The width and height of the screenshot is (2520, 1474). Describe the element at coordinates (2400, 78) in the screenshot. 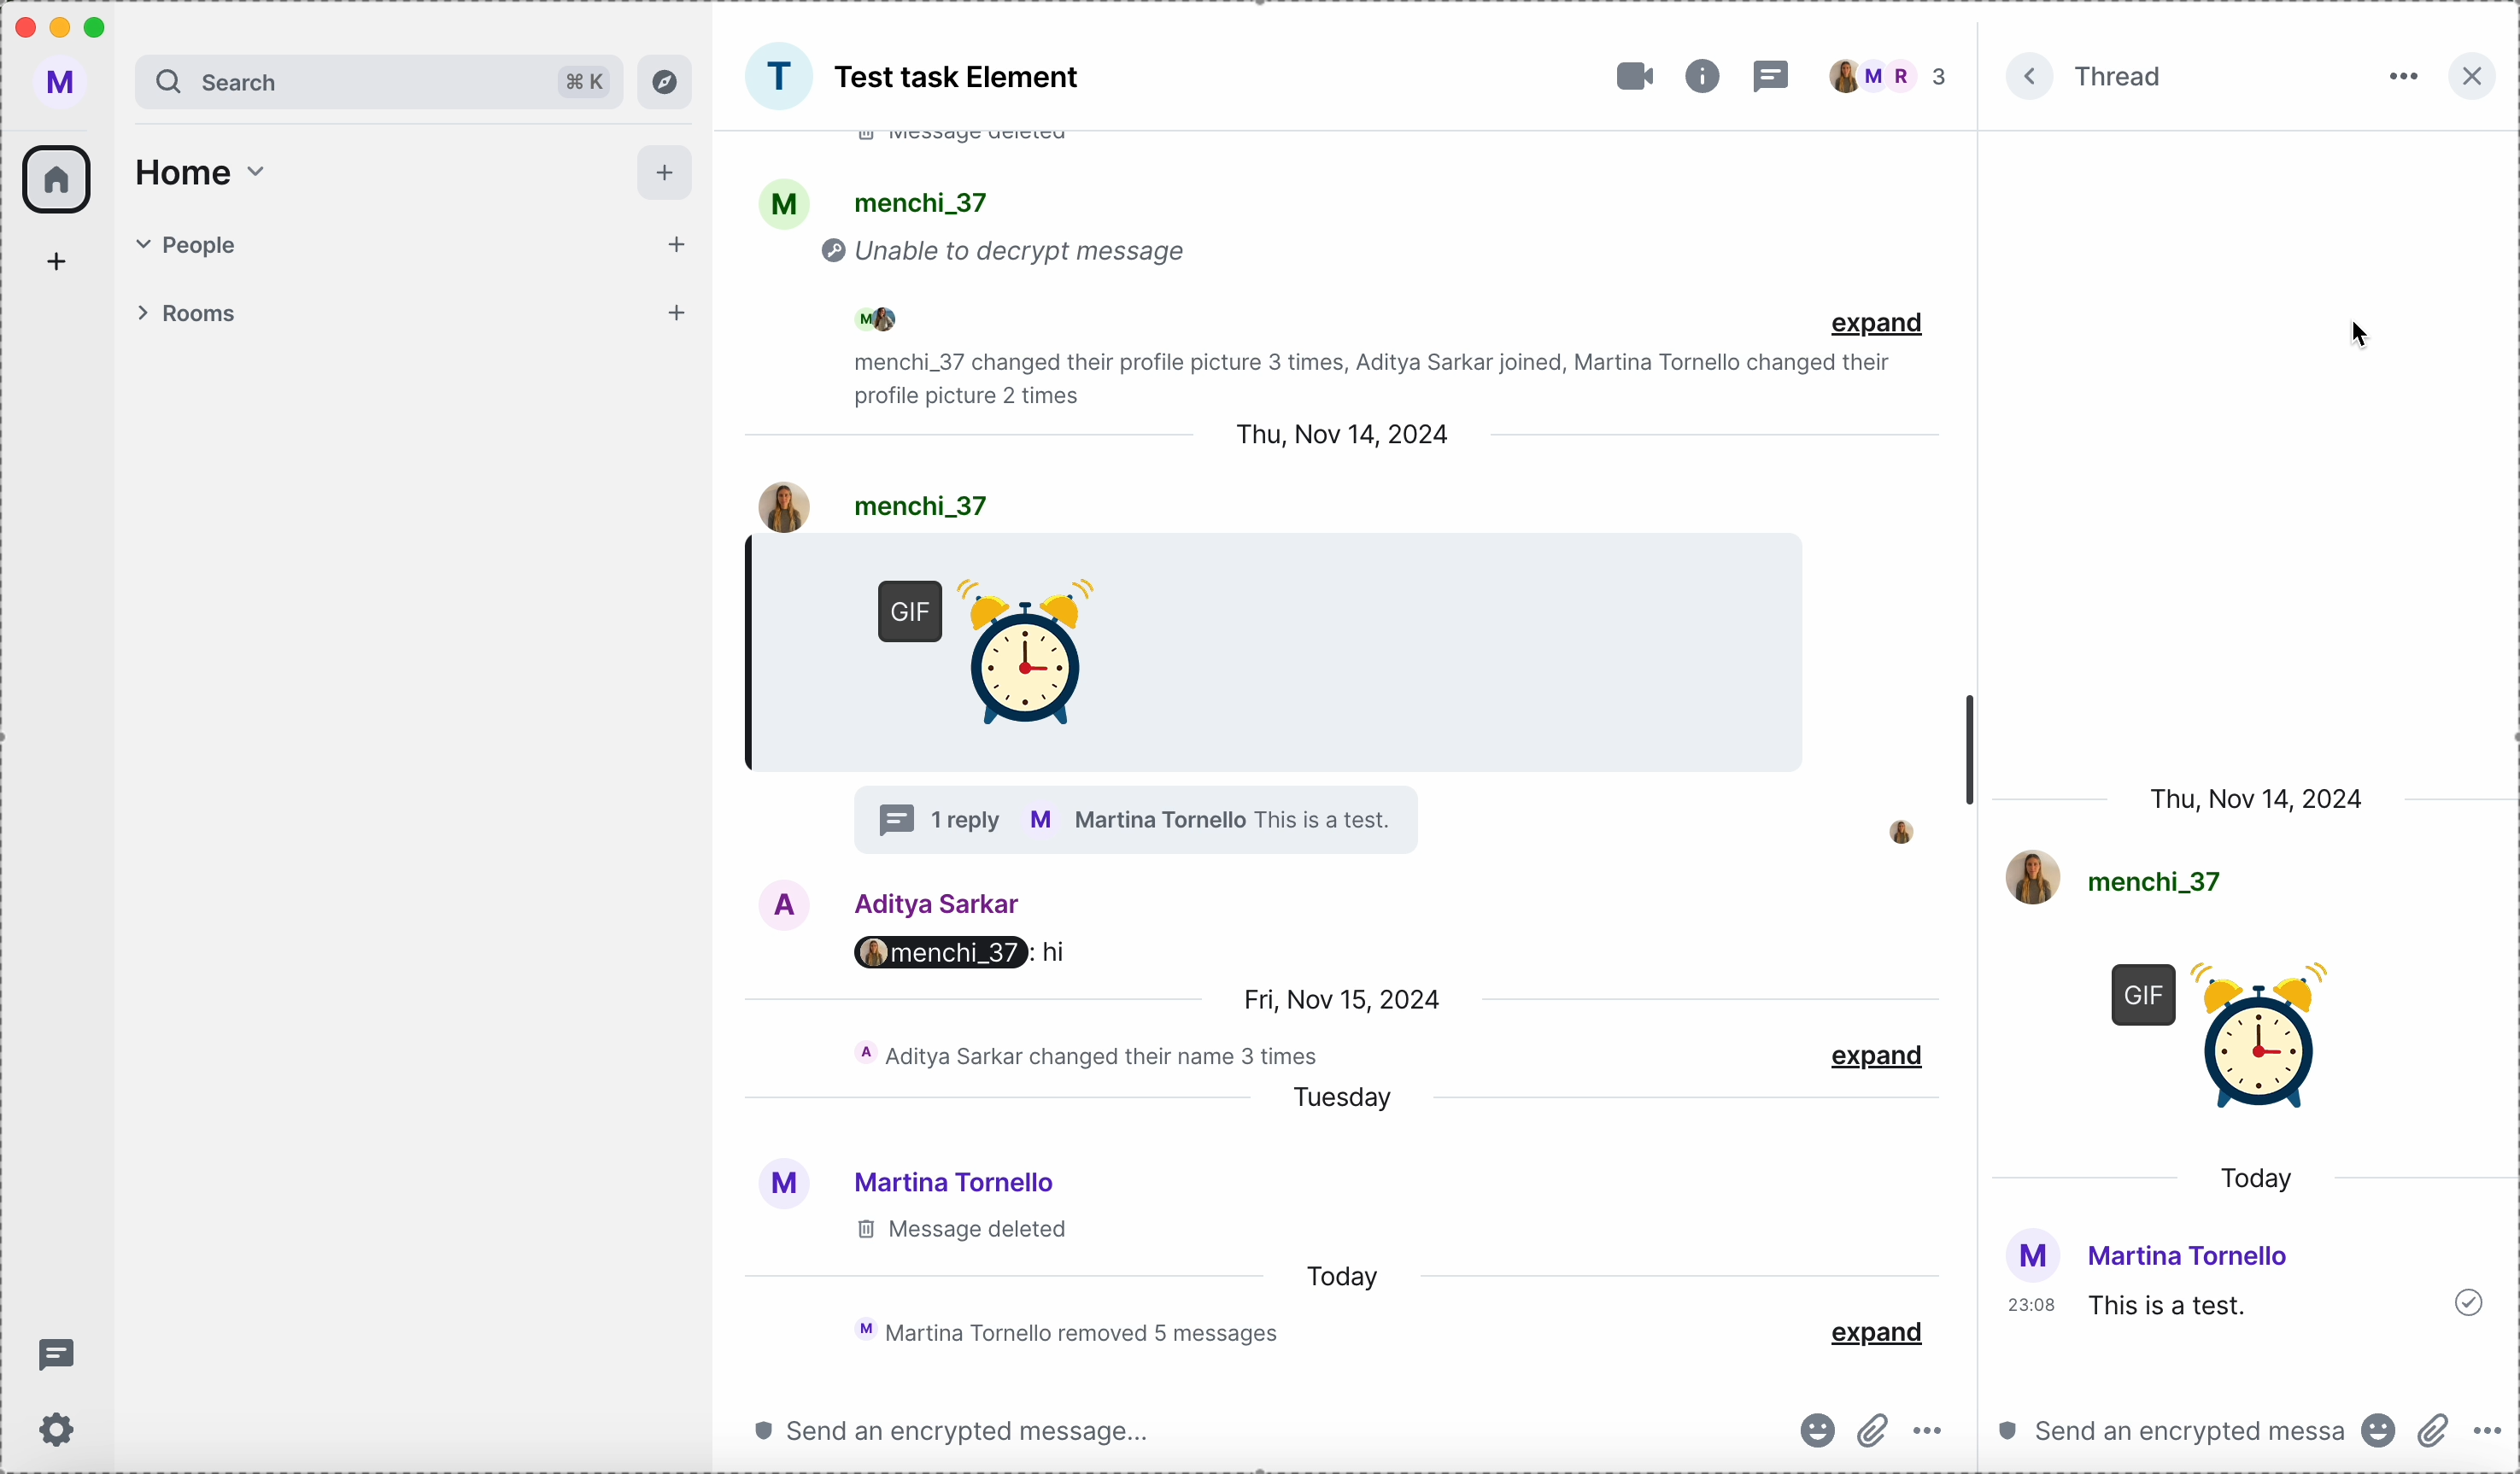

I see `more options` at that location.